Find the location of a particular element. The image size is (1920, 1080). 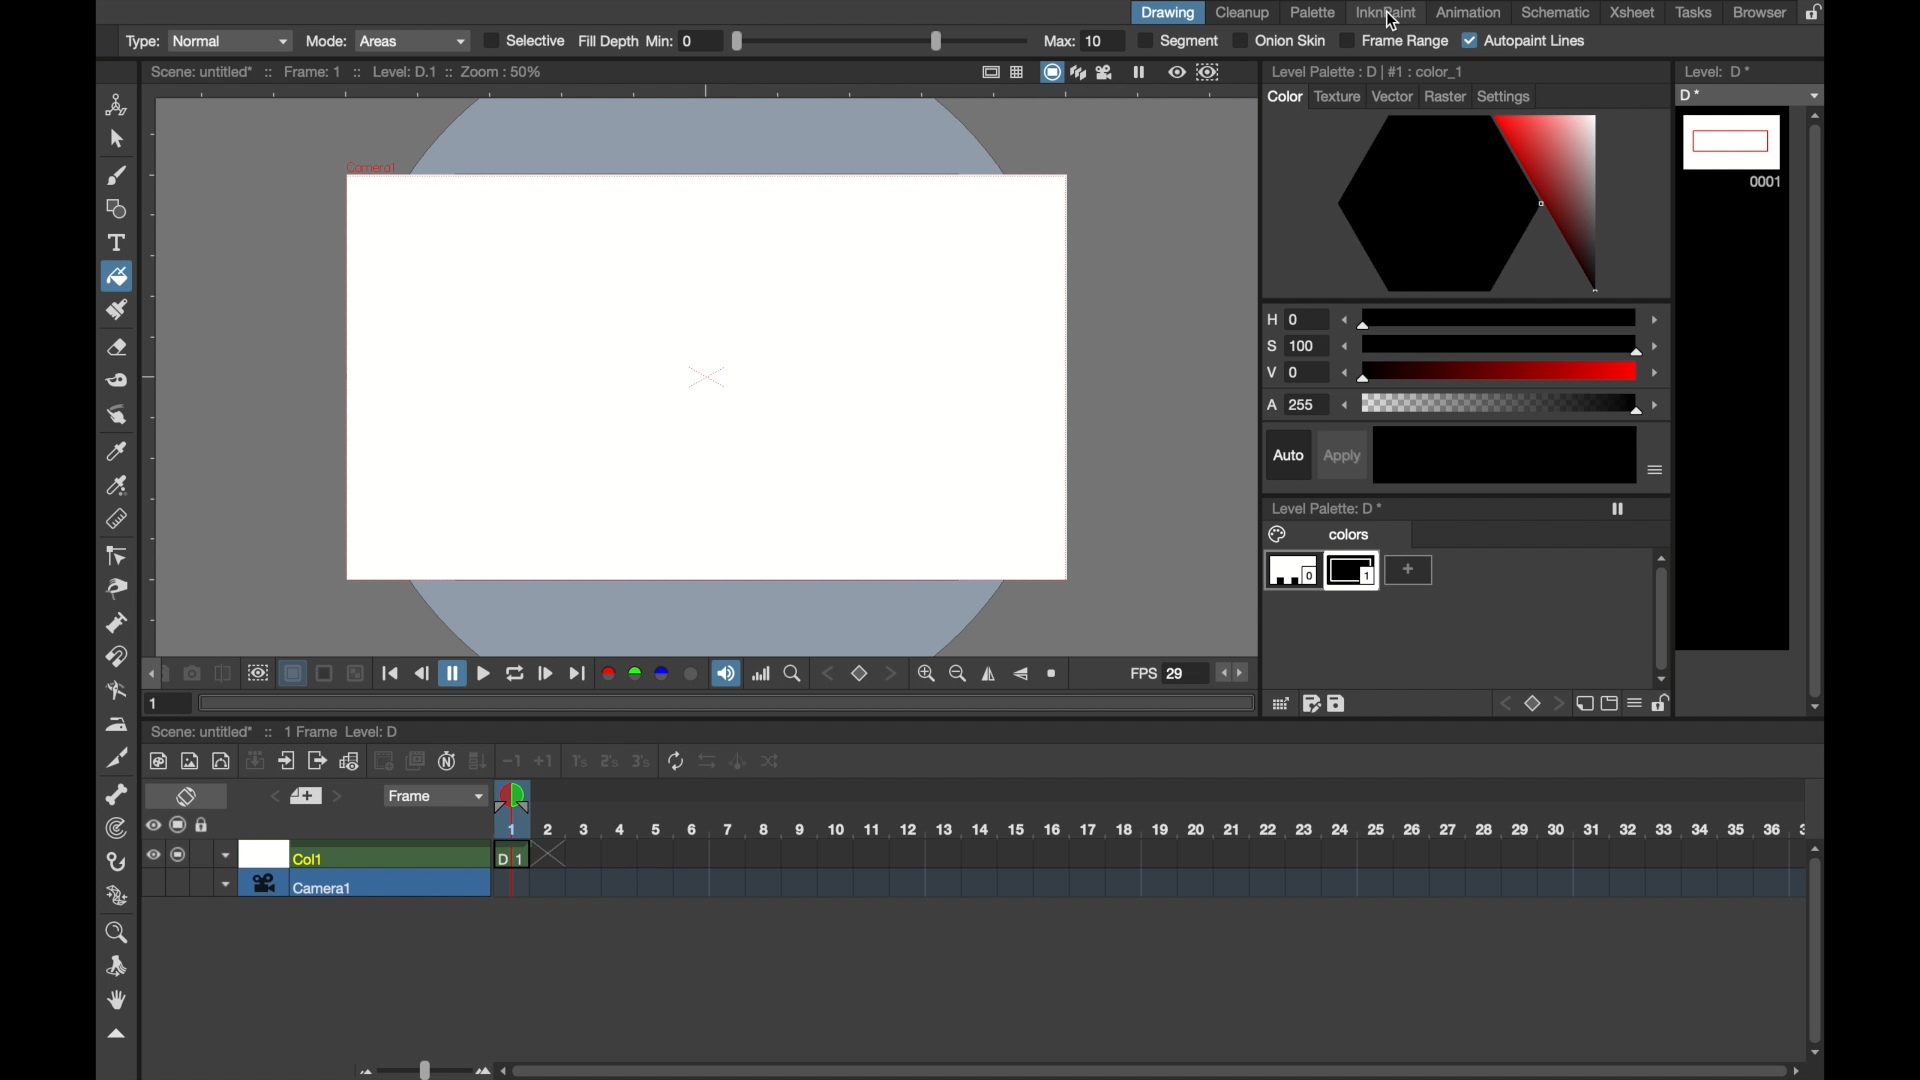

frame range is located at coordinates (1396, 41).